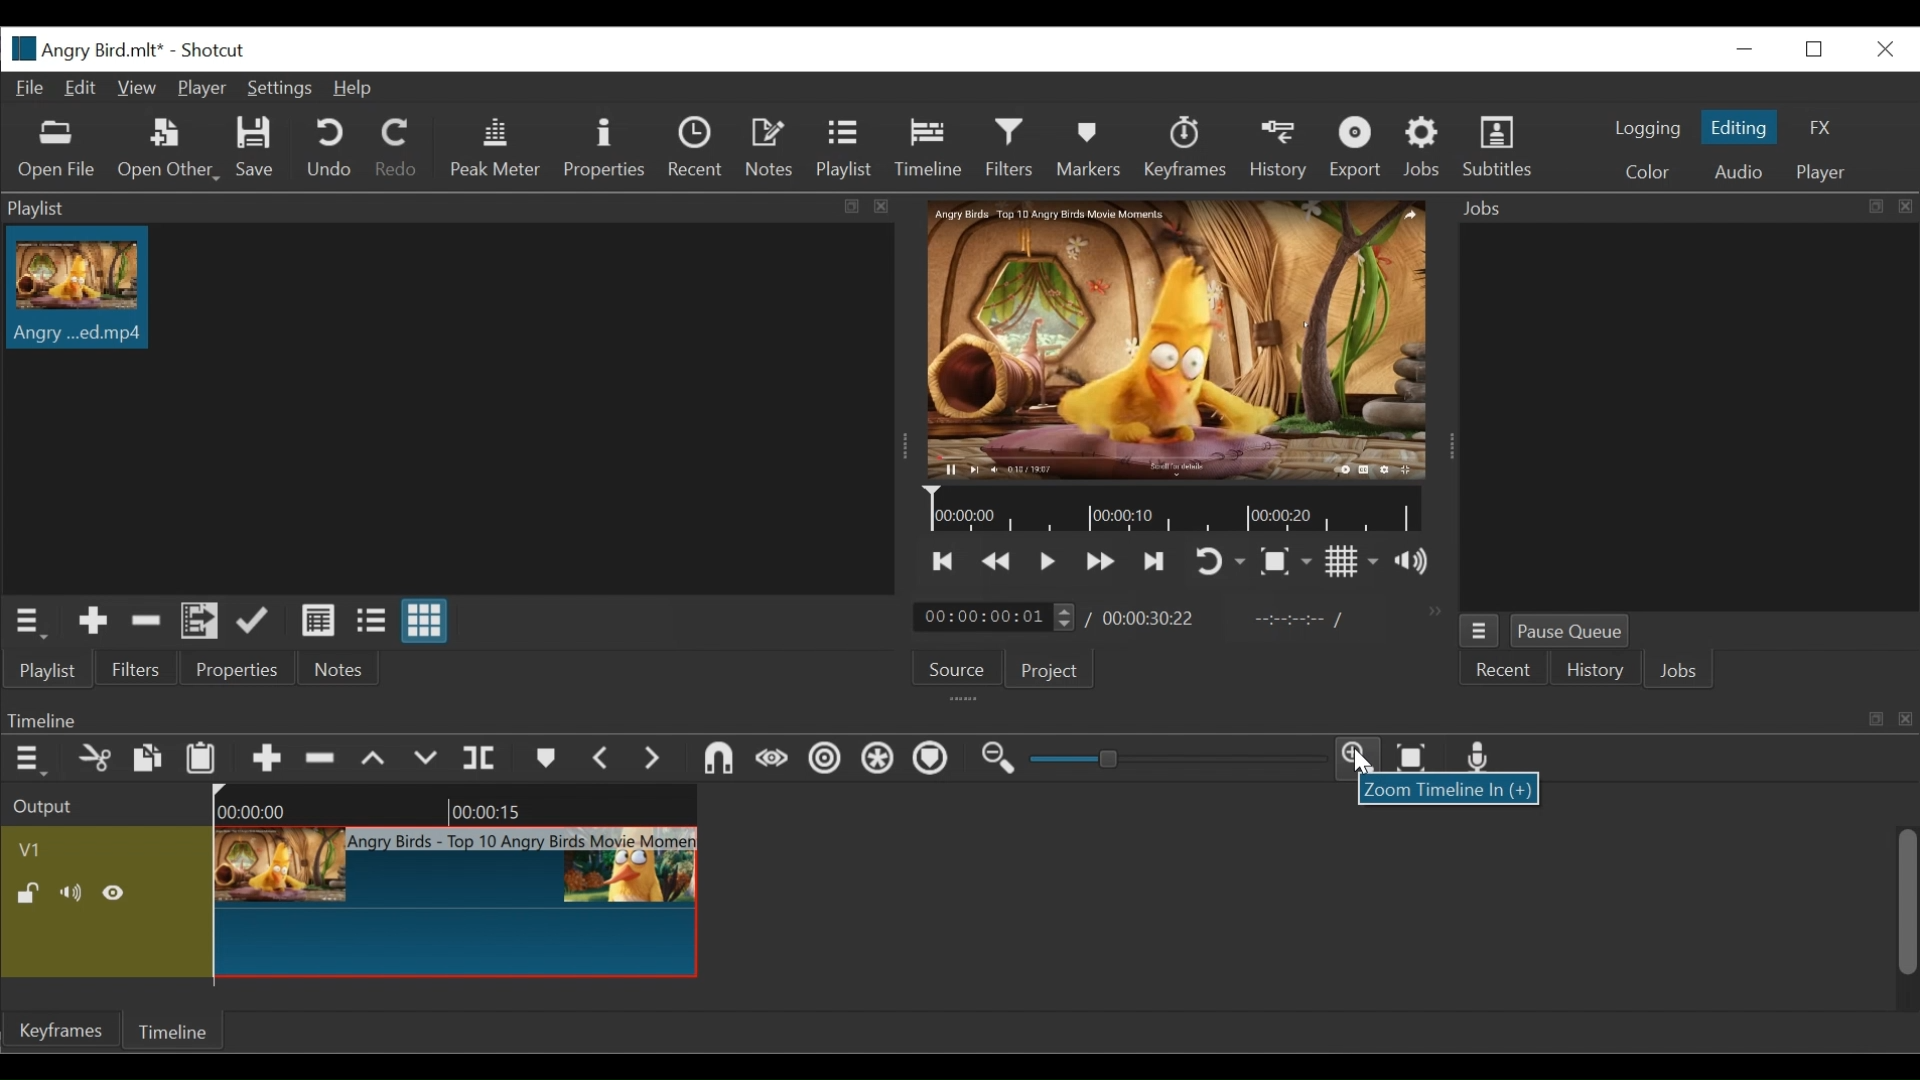 The image size is (1920, 1080). Describe the element at coordinates (256, 622) in the screenshot. I see `Append` at that location.